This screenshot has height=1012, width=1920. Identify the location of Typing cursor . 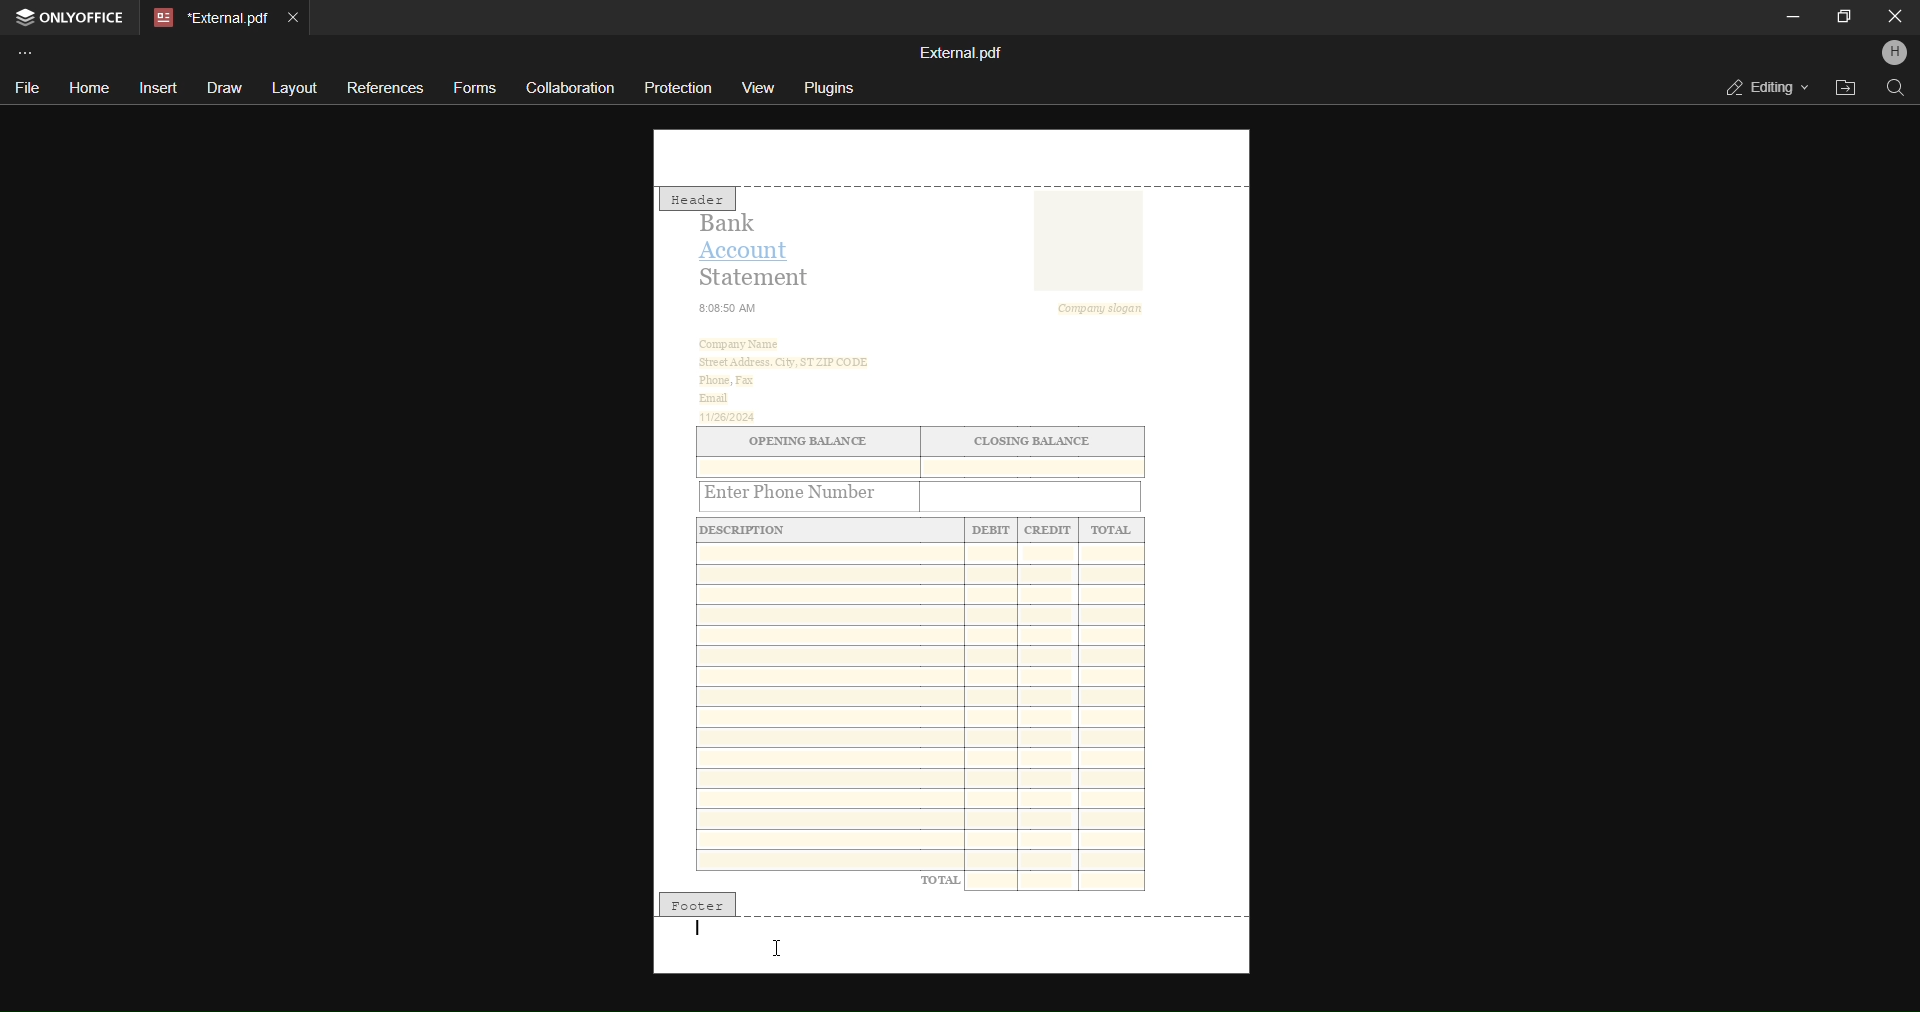
(700, 927).